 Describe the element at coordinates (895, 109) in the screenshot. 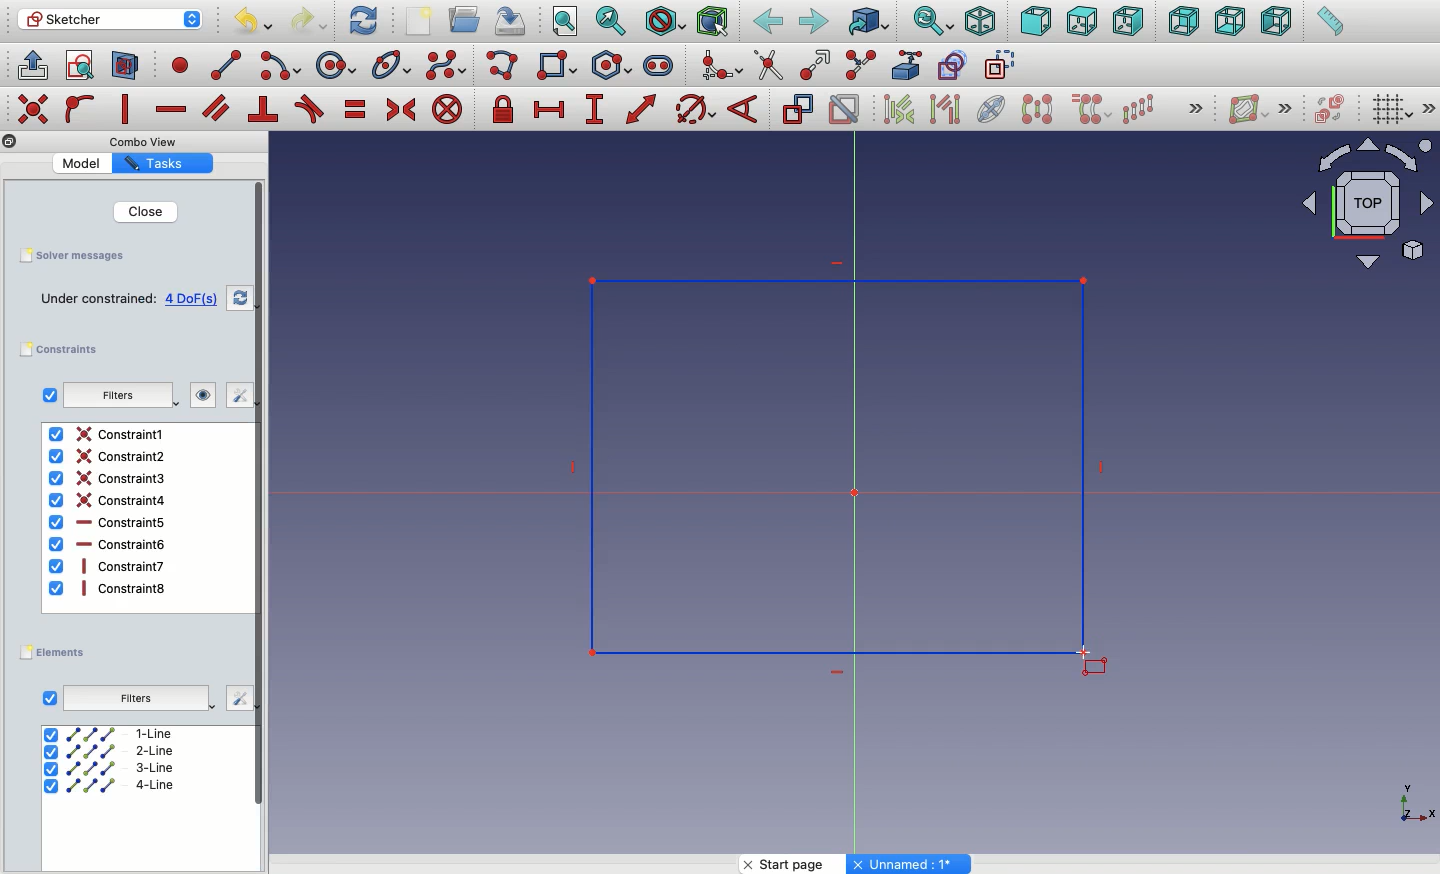

I see `Select associated constrains` at that location.